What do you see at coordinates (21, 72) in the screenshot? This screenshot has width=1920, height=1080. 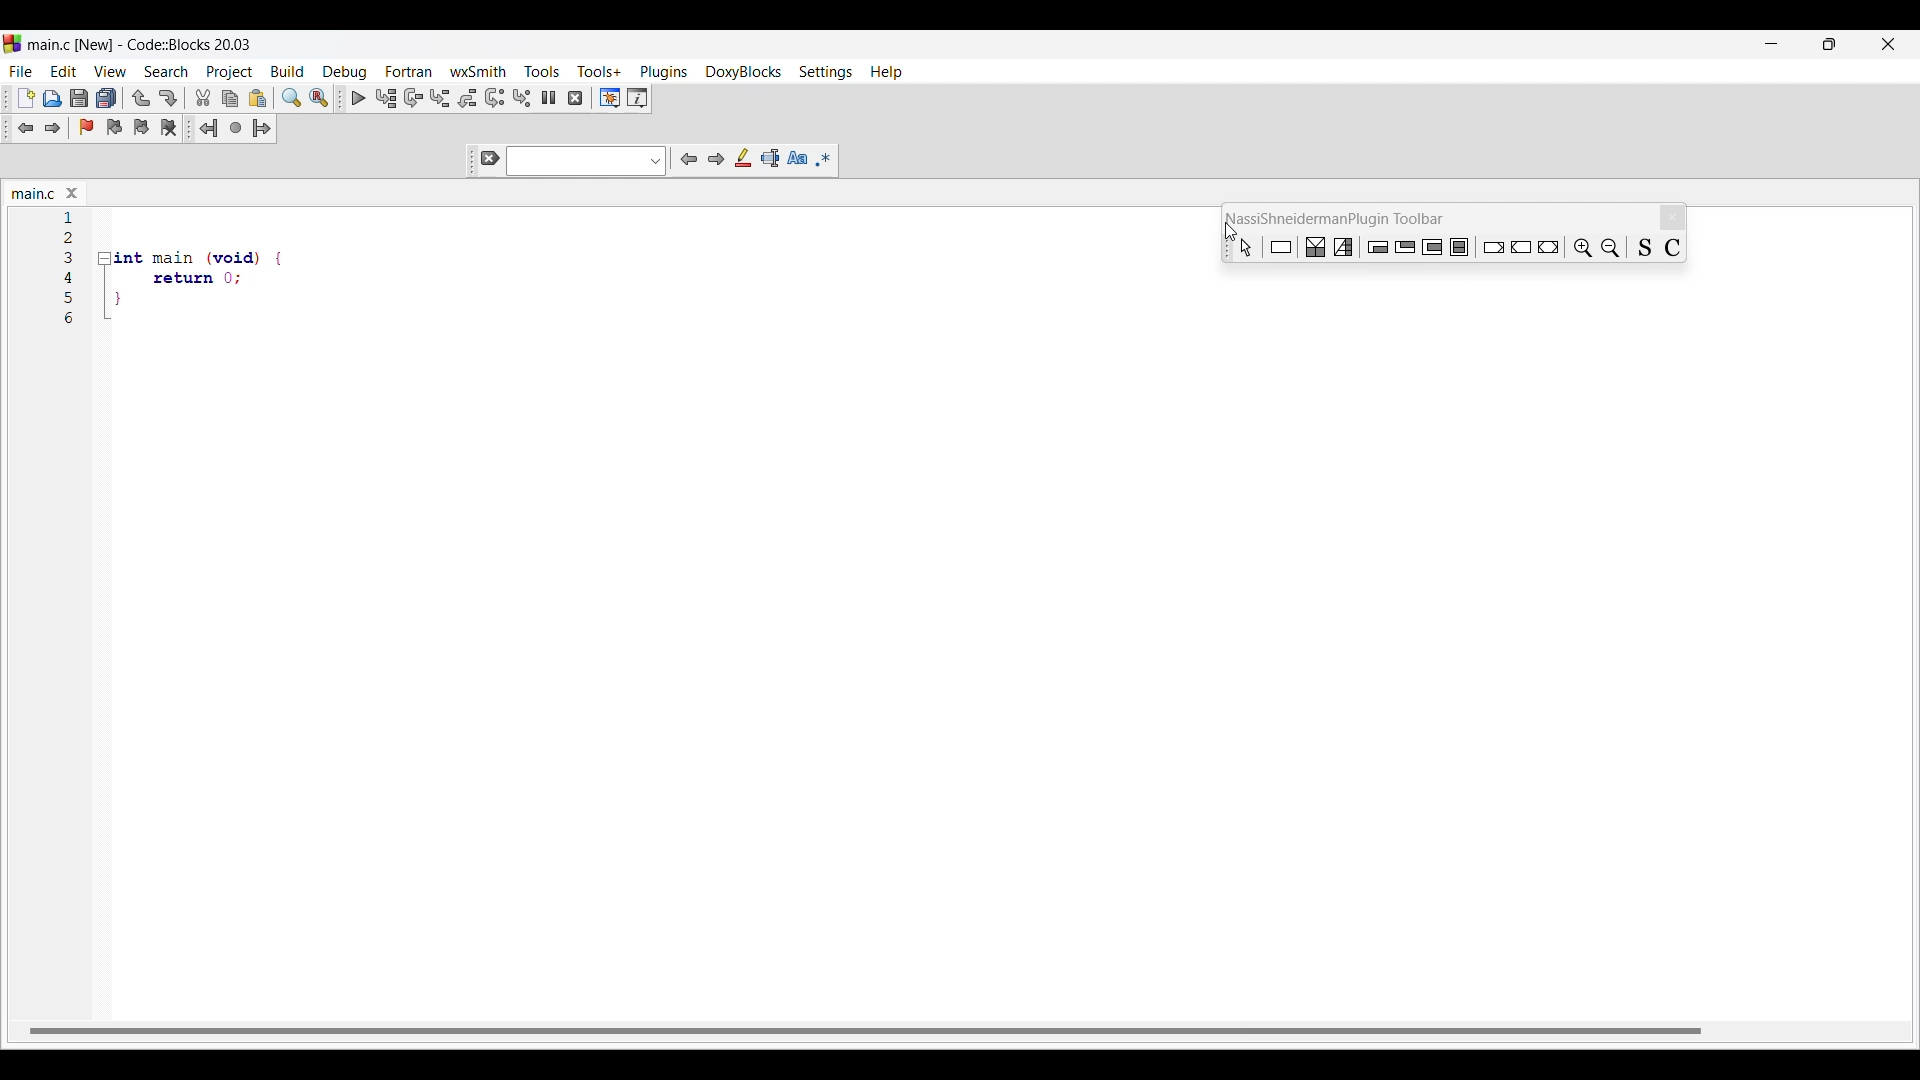 I see `File menu` at bounding box center [21, 72].